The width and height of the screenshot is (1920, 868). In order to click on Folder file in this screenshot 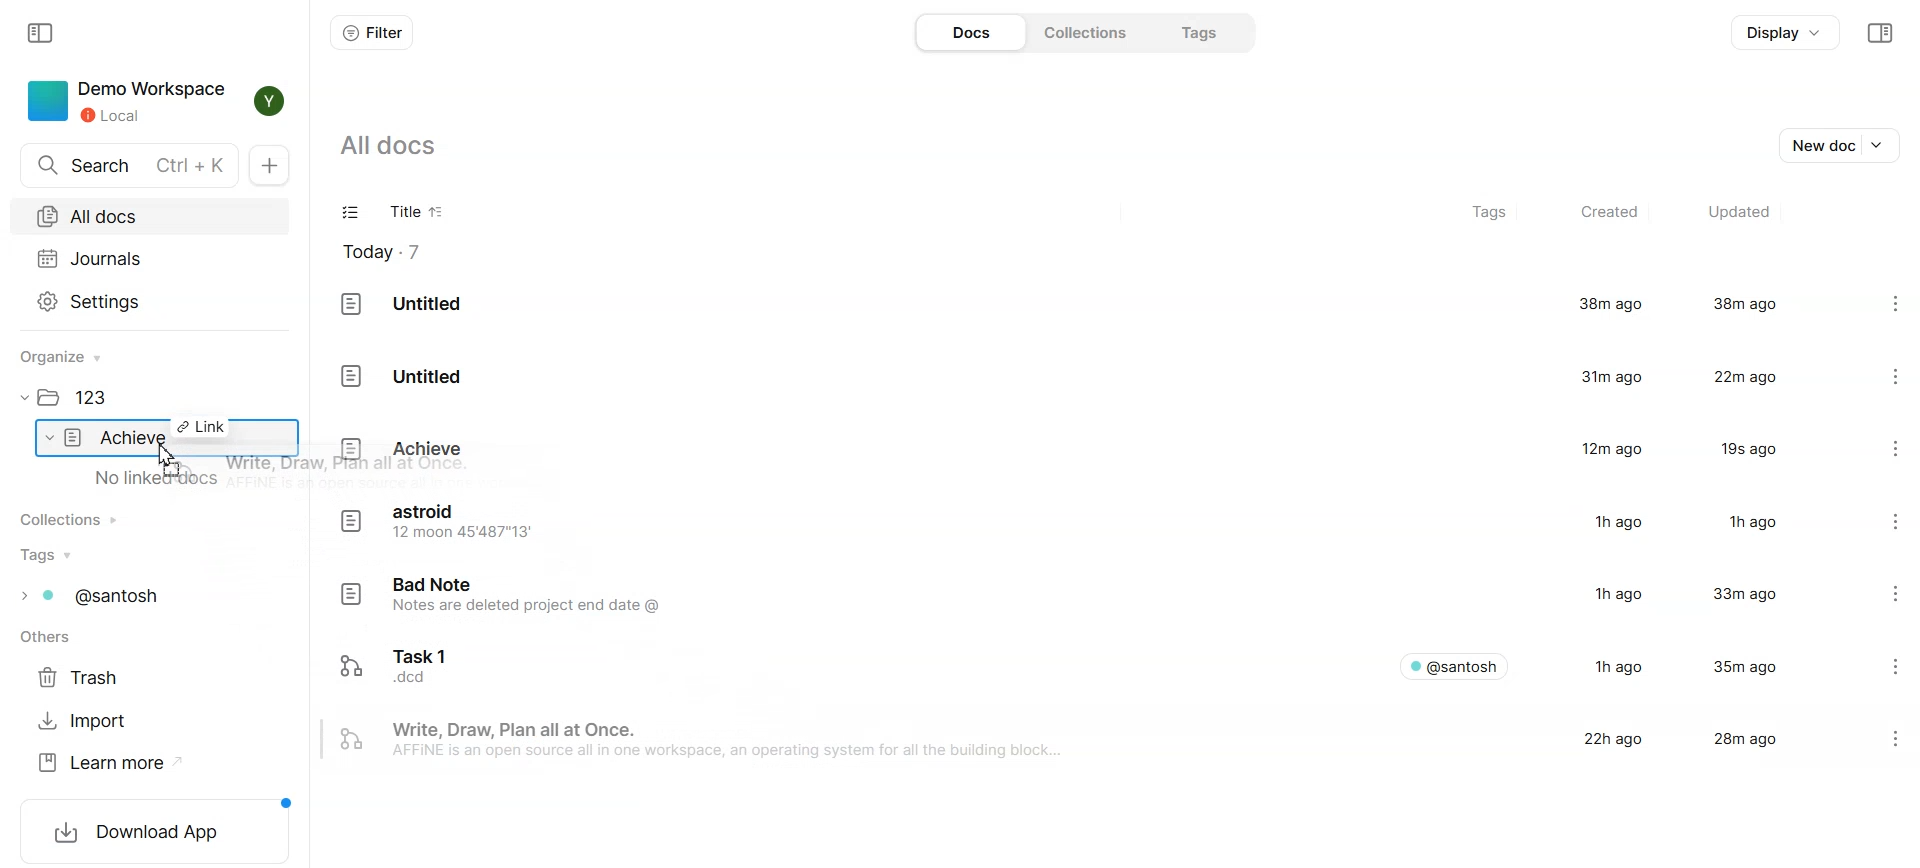, I will do `click(83, 399)`.